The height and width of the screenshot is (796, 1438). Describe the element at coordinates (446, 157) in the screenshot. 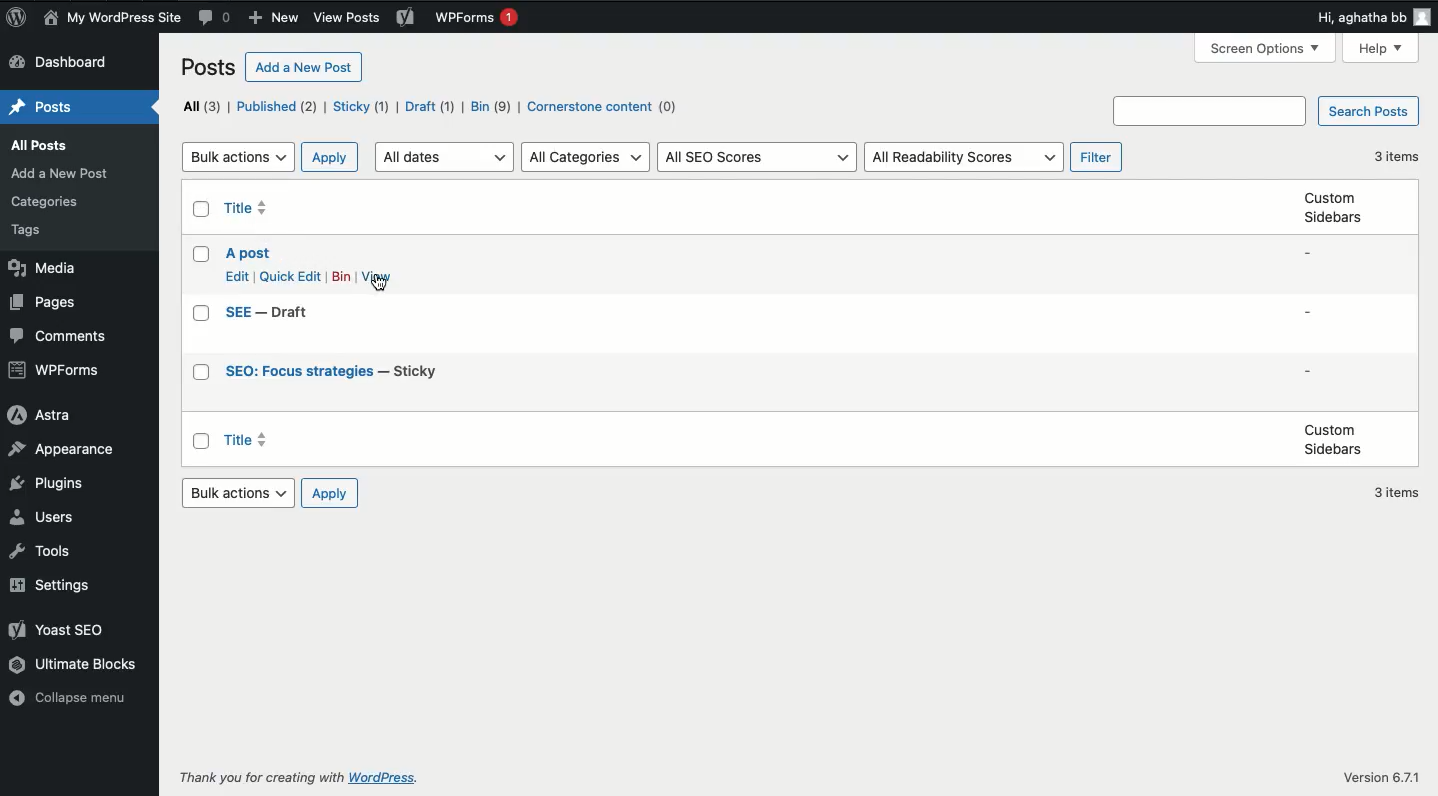

I see `All dates` at that location.